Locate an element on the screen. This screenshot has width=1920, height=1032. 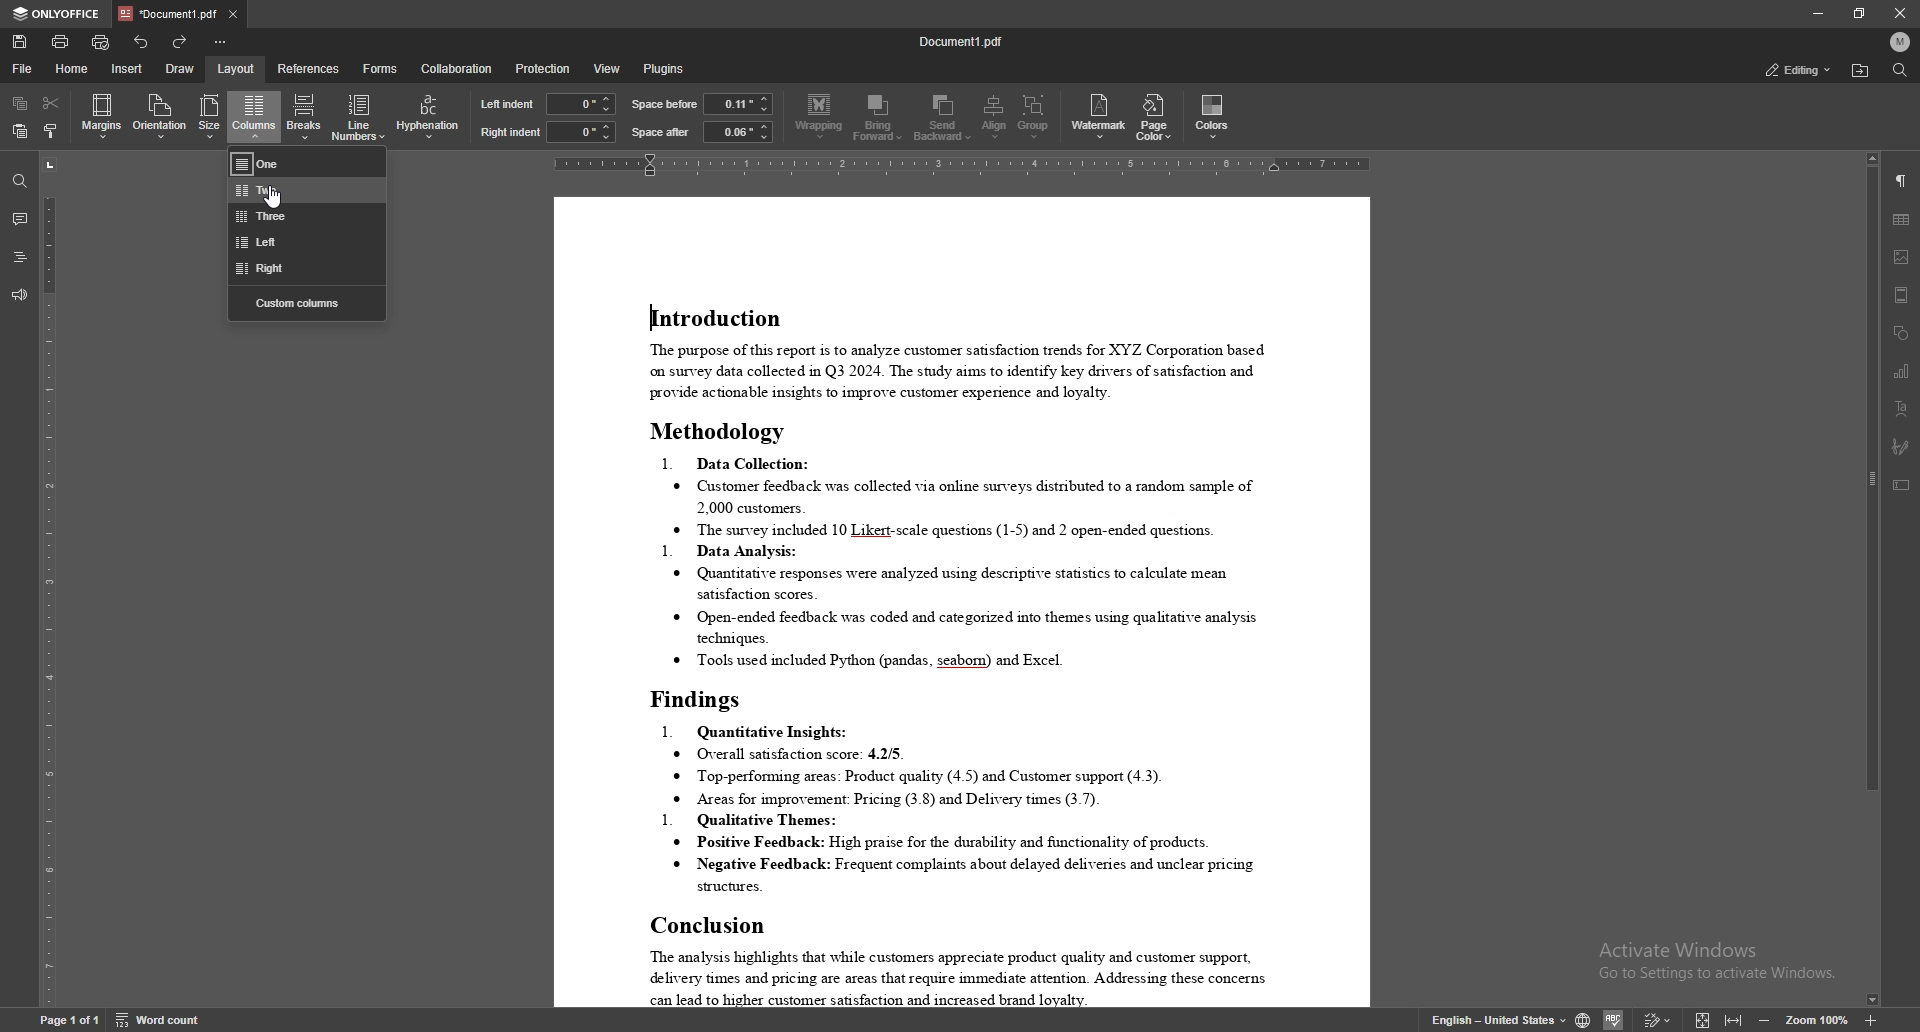
wrapping is located at coordinates (819, 118).